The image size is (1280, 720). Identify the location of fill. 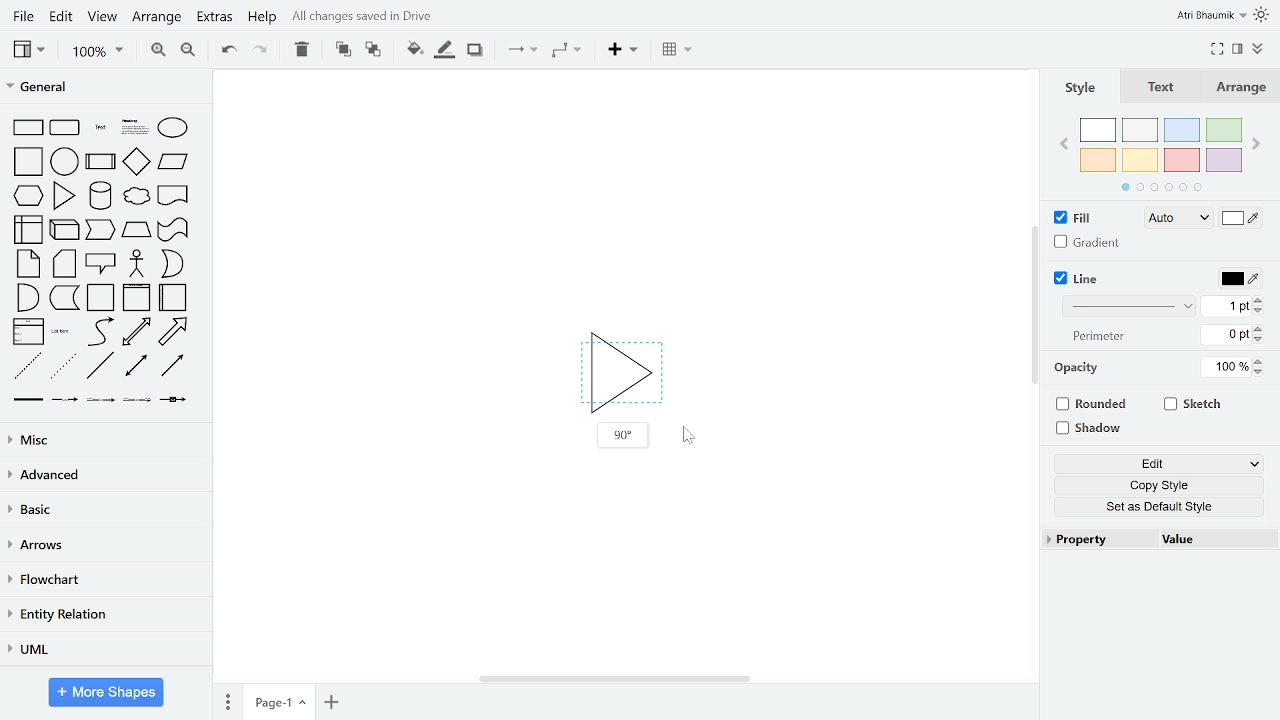
(1082, 218).